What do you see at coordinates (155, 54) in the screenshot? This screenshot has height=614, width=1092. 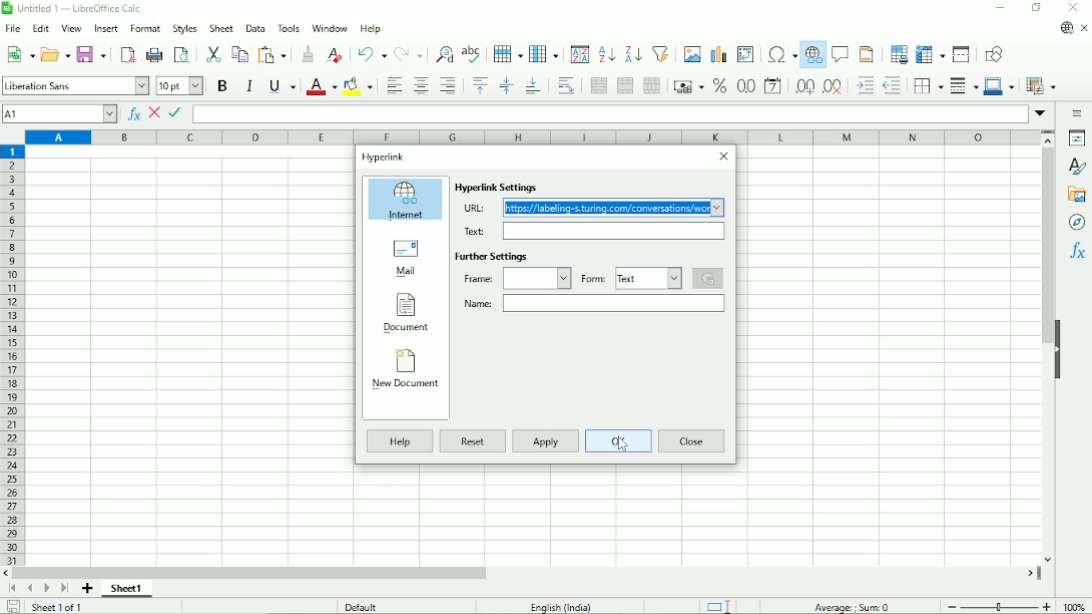 I see `Print` at bounding box center [155, 54].